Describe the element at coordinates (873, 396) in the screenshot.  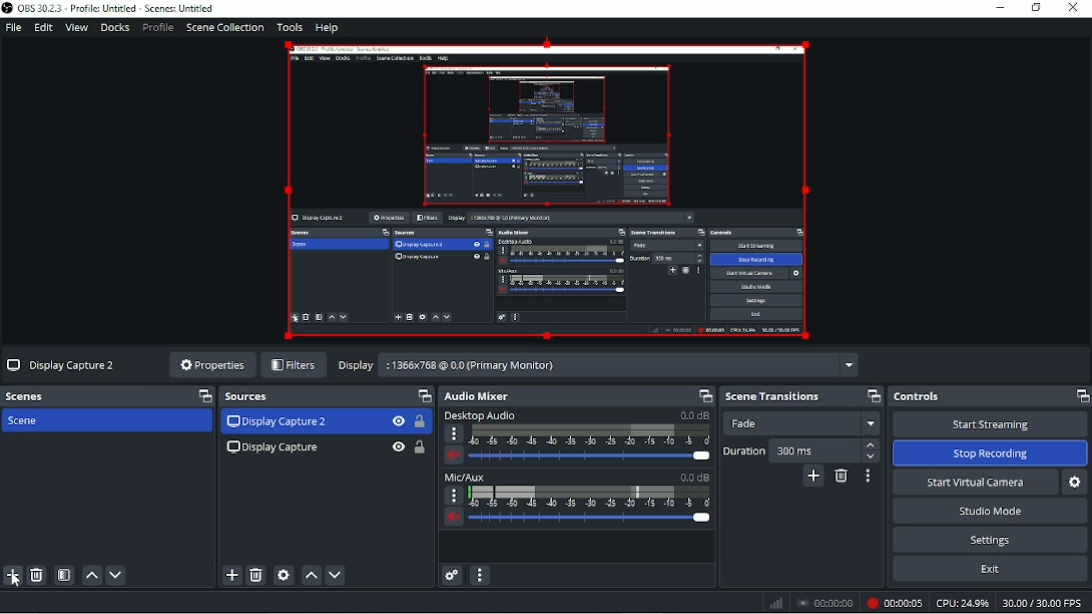
I see `Maximize` at that location.